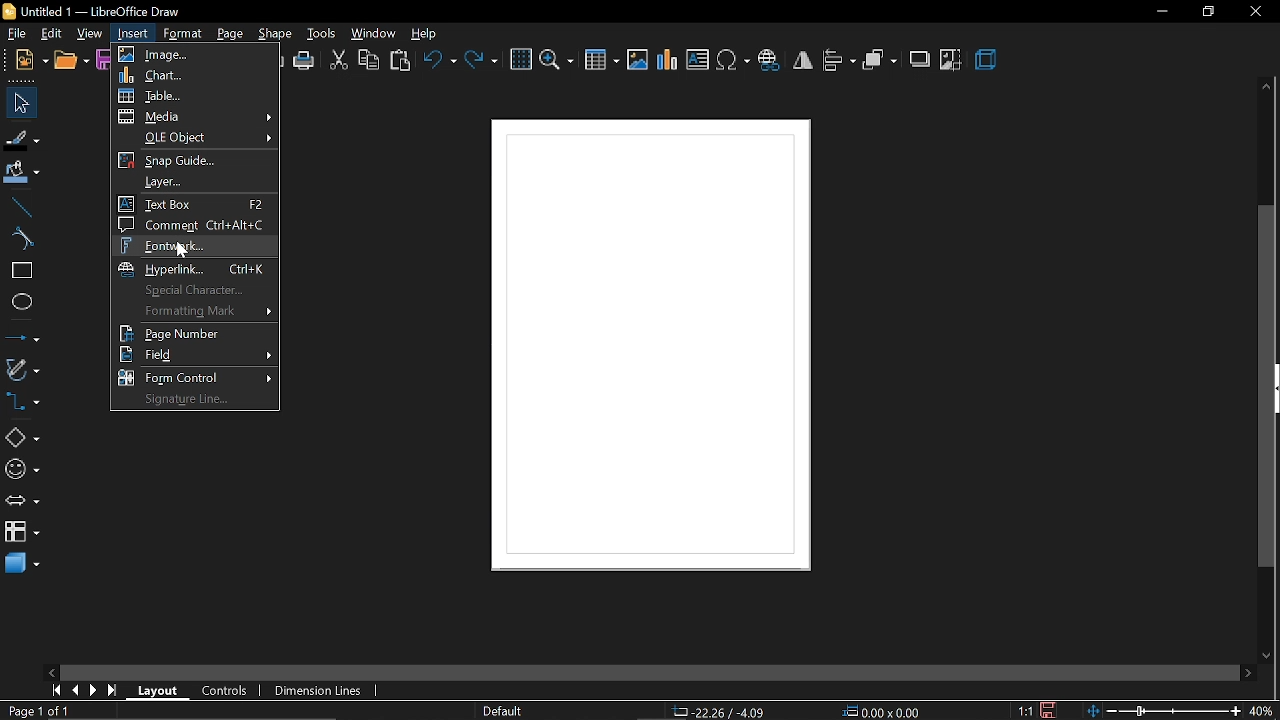 The image size is (1280, 720). What do you see at coordinates (23, 402) in the screenshot?
I see `connector` at bounding box center [23, 402].